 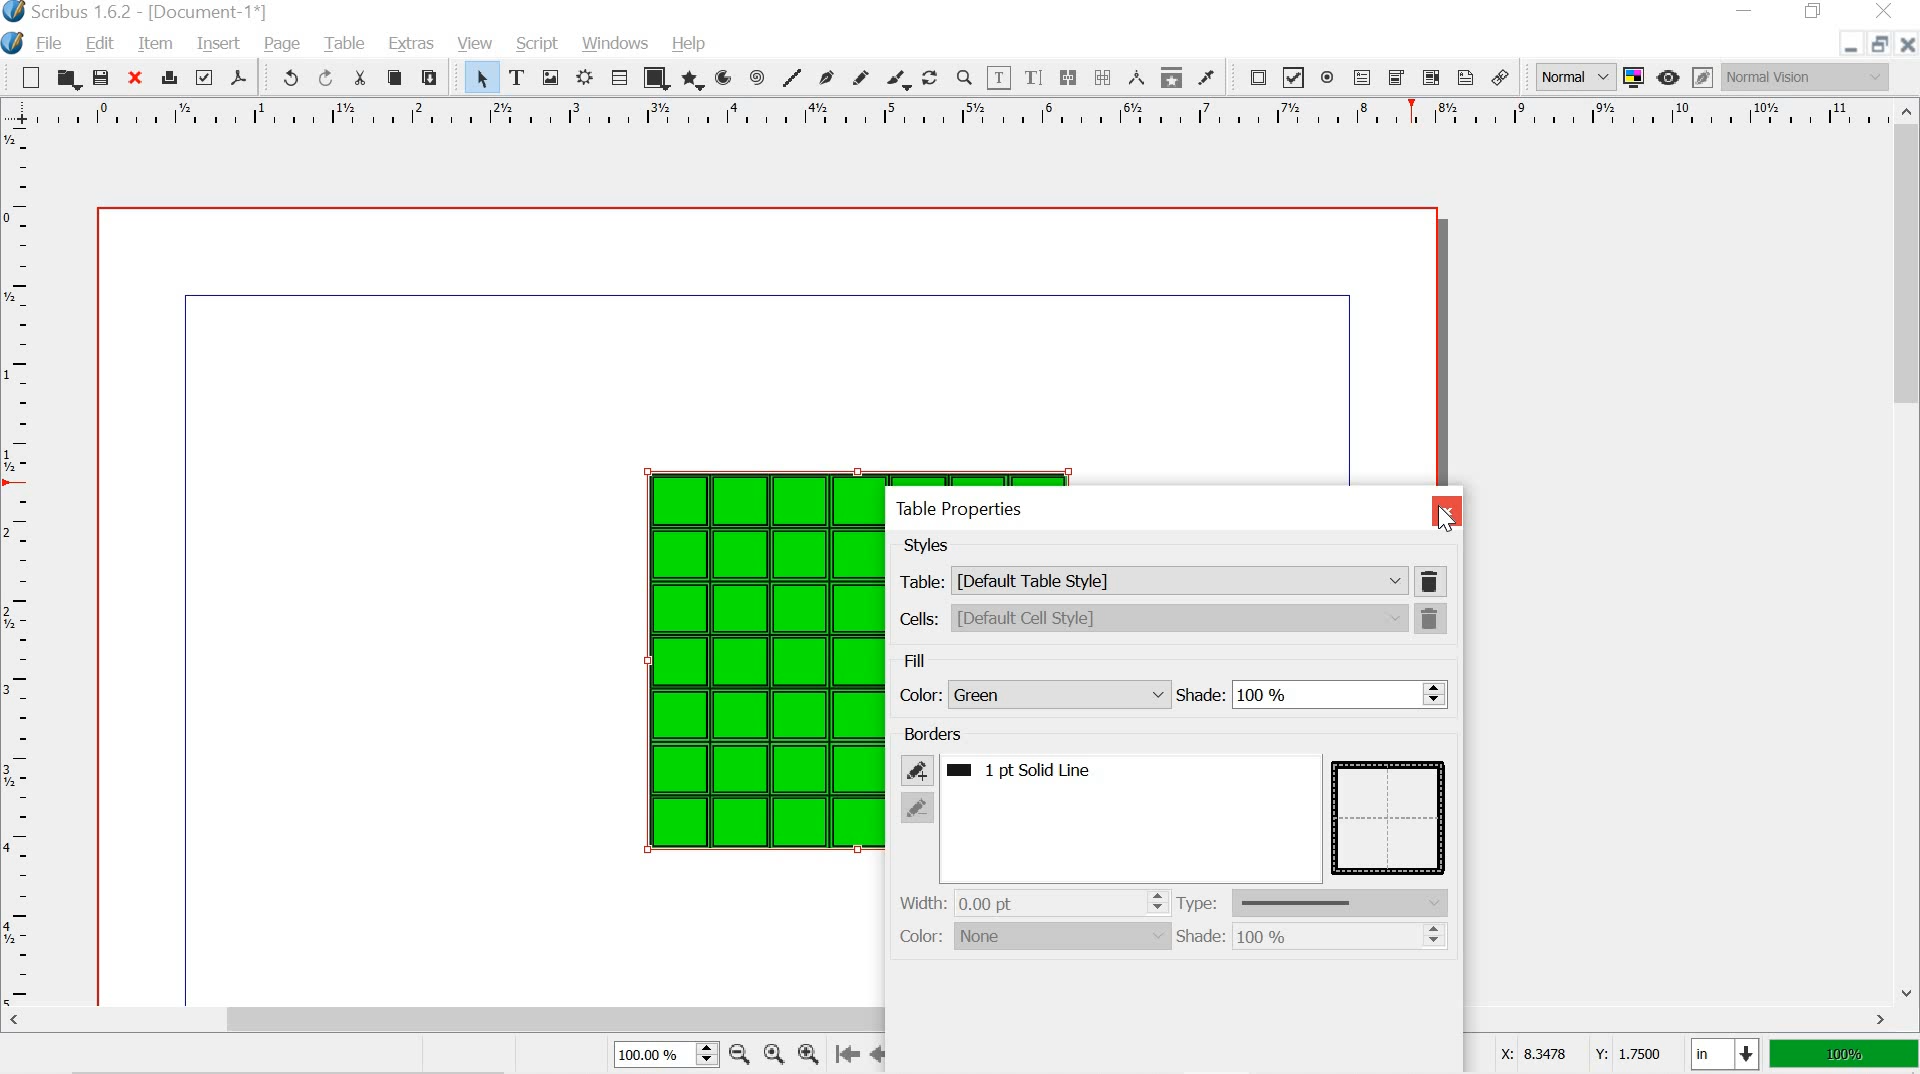 What do you see at coordinates (240, 77) in the screenshot?
I see `save as pdf` at bounding box center [240, 77].